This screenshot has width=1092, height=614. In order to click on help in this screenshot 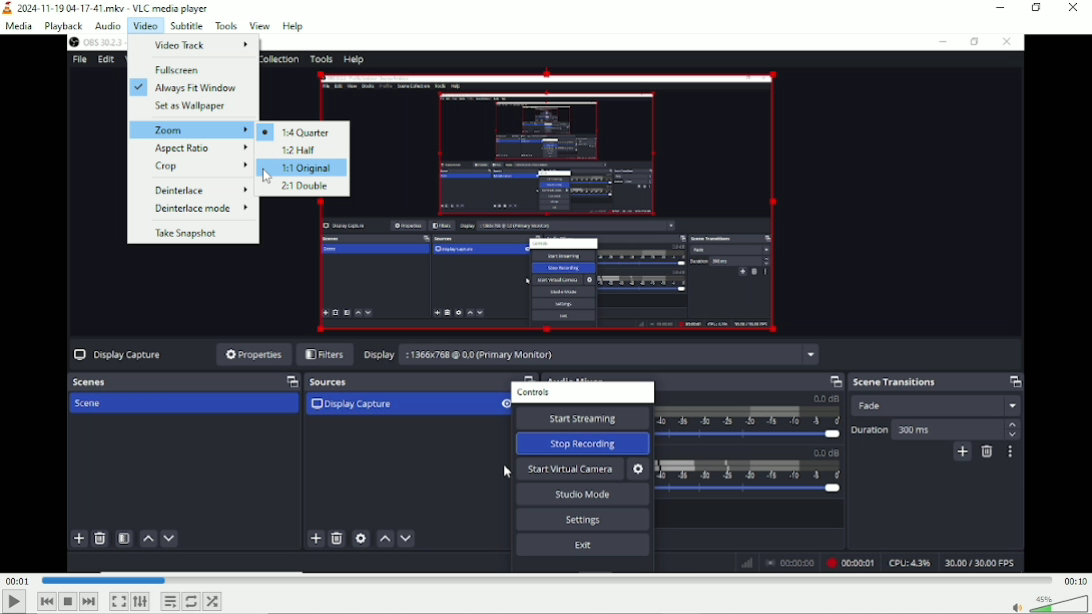, I will do `click(292, 26)`.